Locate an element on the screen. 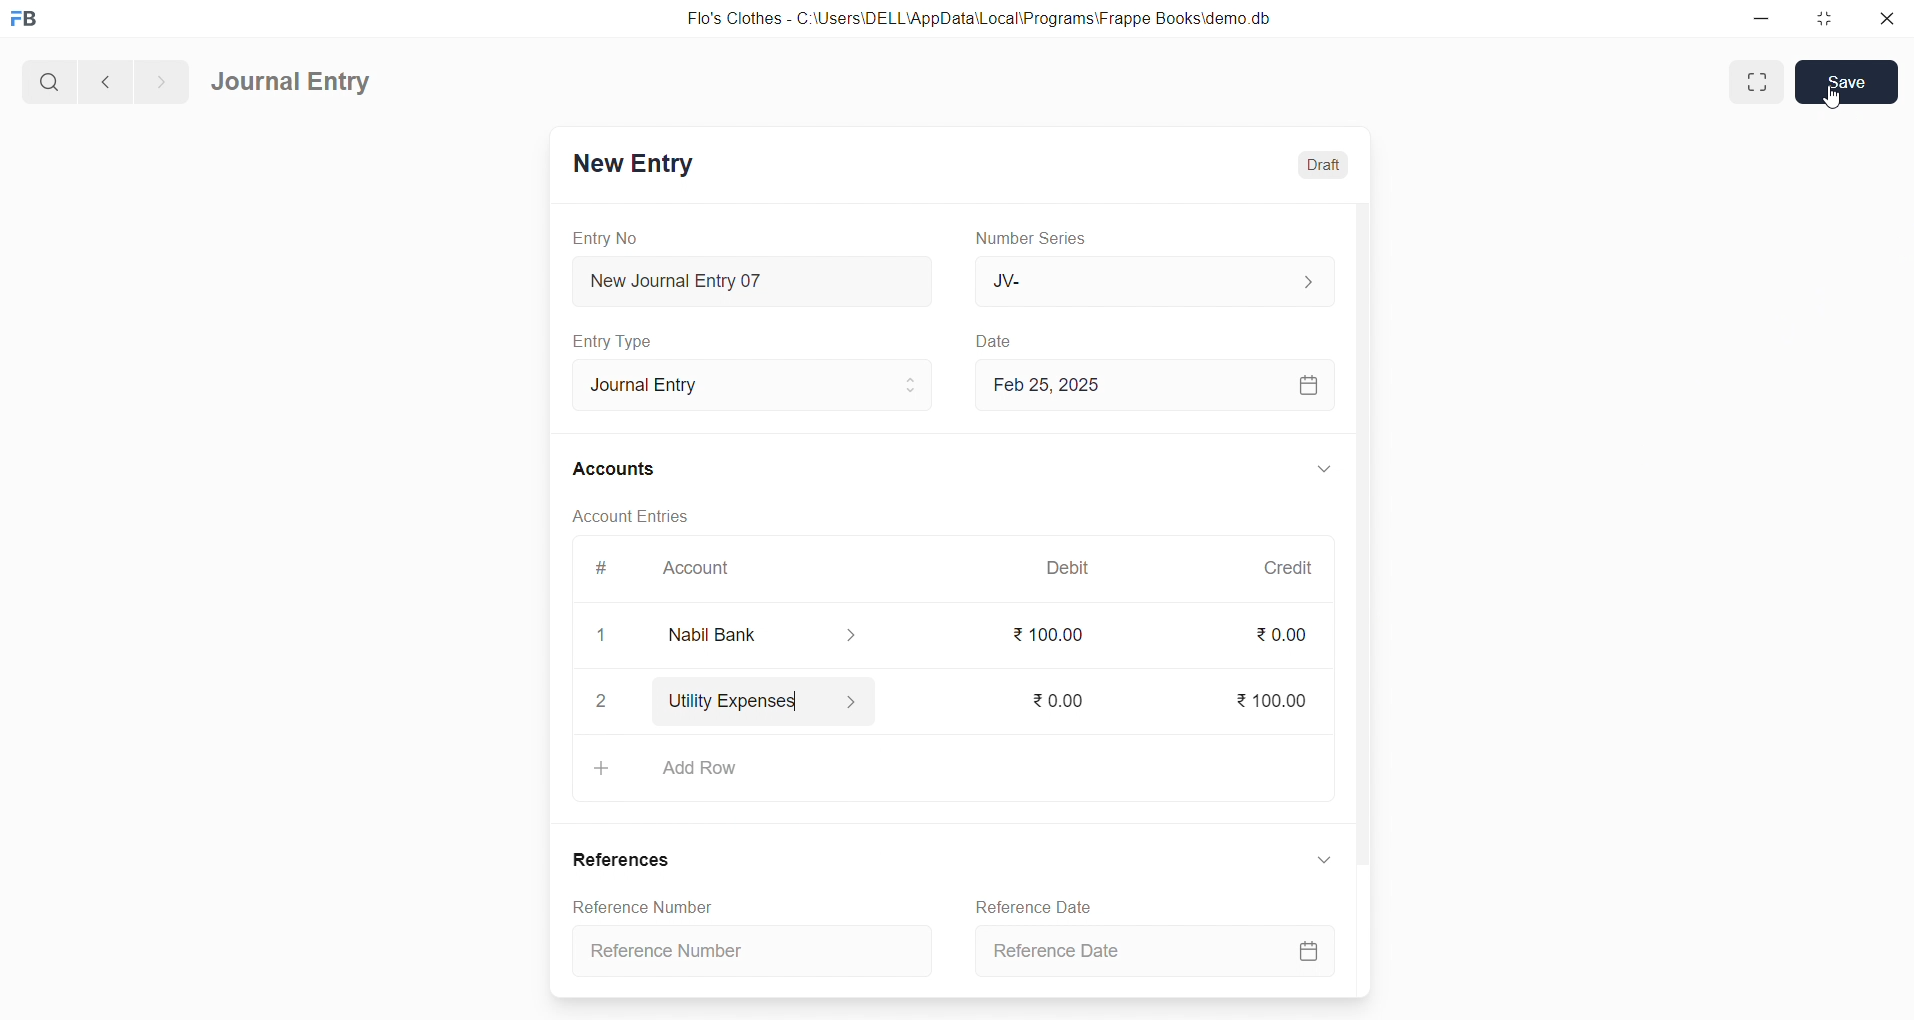 This screenshot has height=1020, width=1914. References is located at coordinates (621, 860).